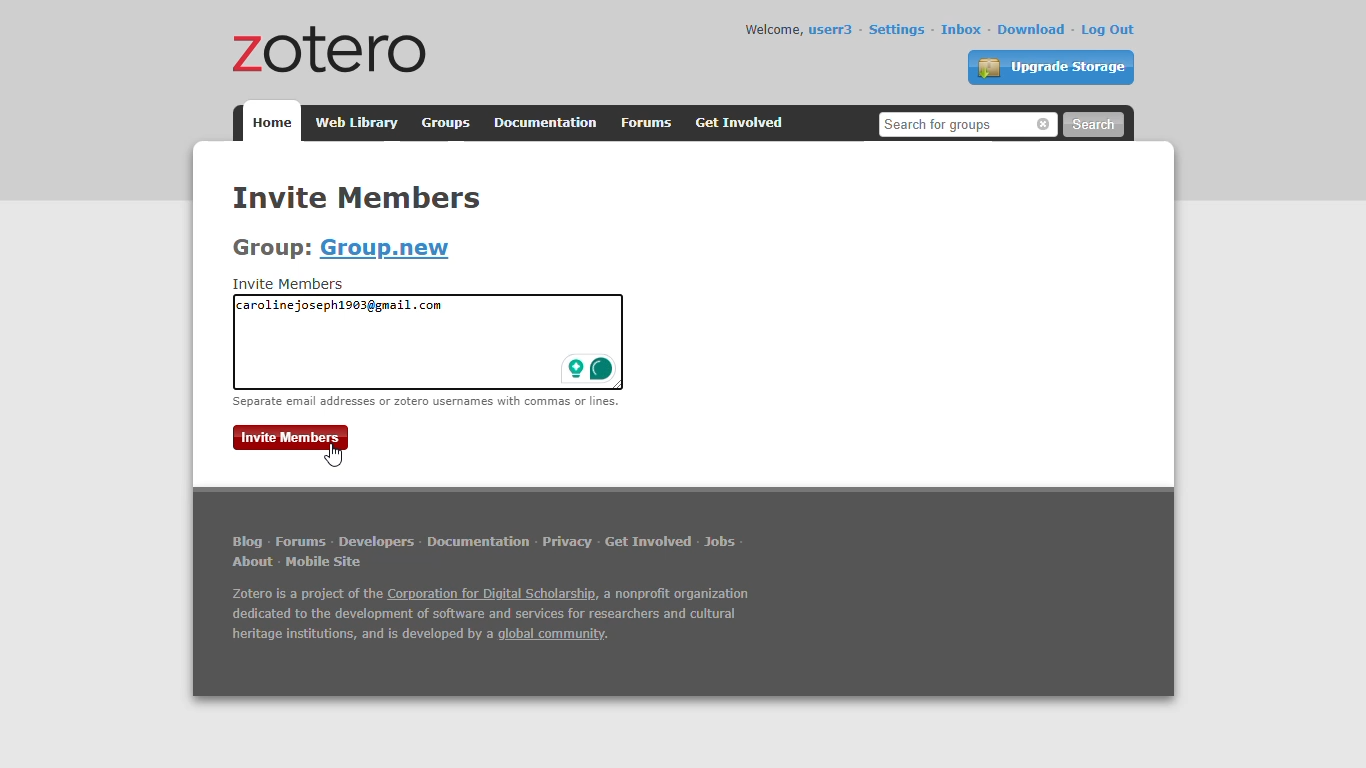 This screenshot has height=768, width=1366. What do you see at coordinates (1093, 125) in the screenshot?
I see `search` at bounding box center [1093, 125].